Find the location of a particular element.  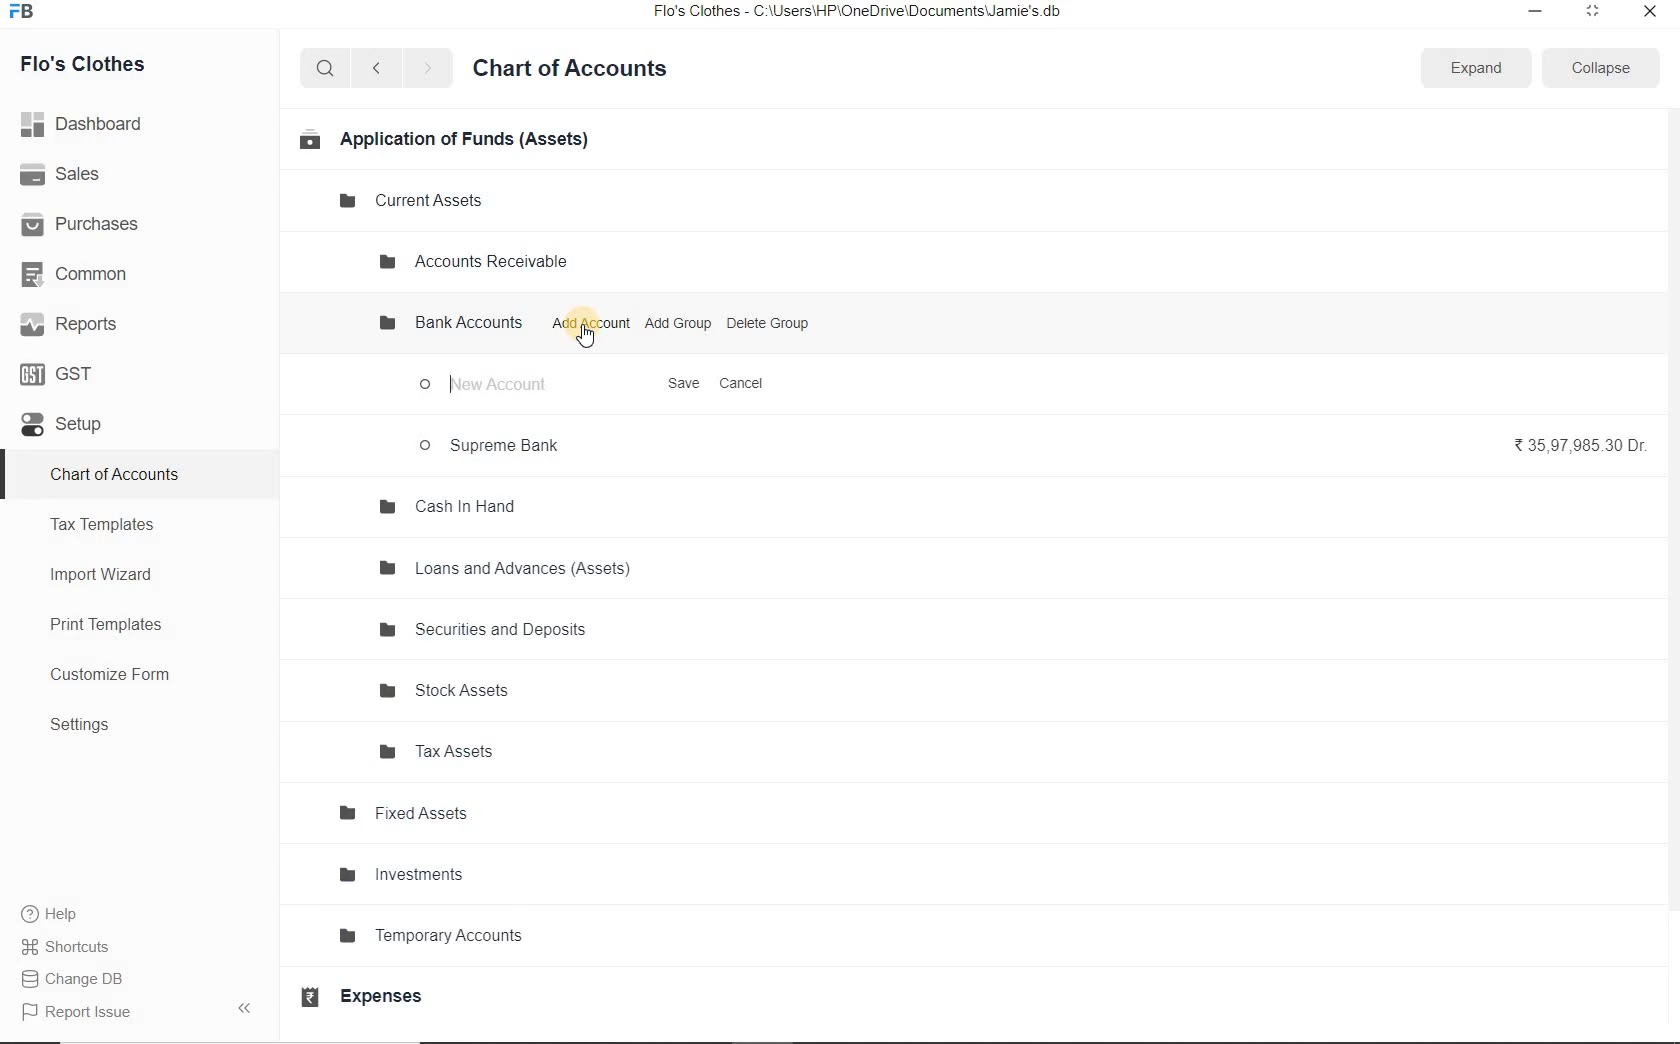

Add Group is located at coordinates (679, 323).